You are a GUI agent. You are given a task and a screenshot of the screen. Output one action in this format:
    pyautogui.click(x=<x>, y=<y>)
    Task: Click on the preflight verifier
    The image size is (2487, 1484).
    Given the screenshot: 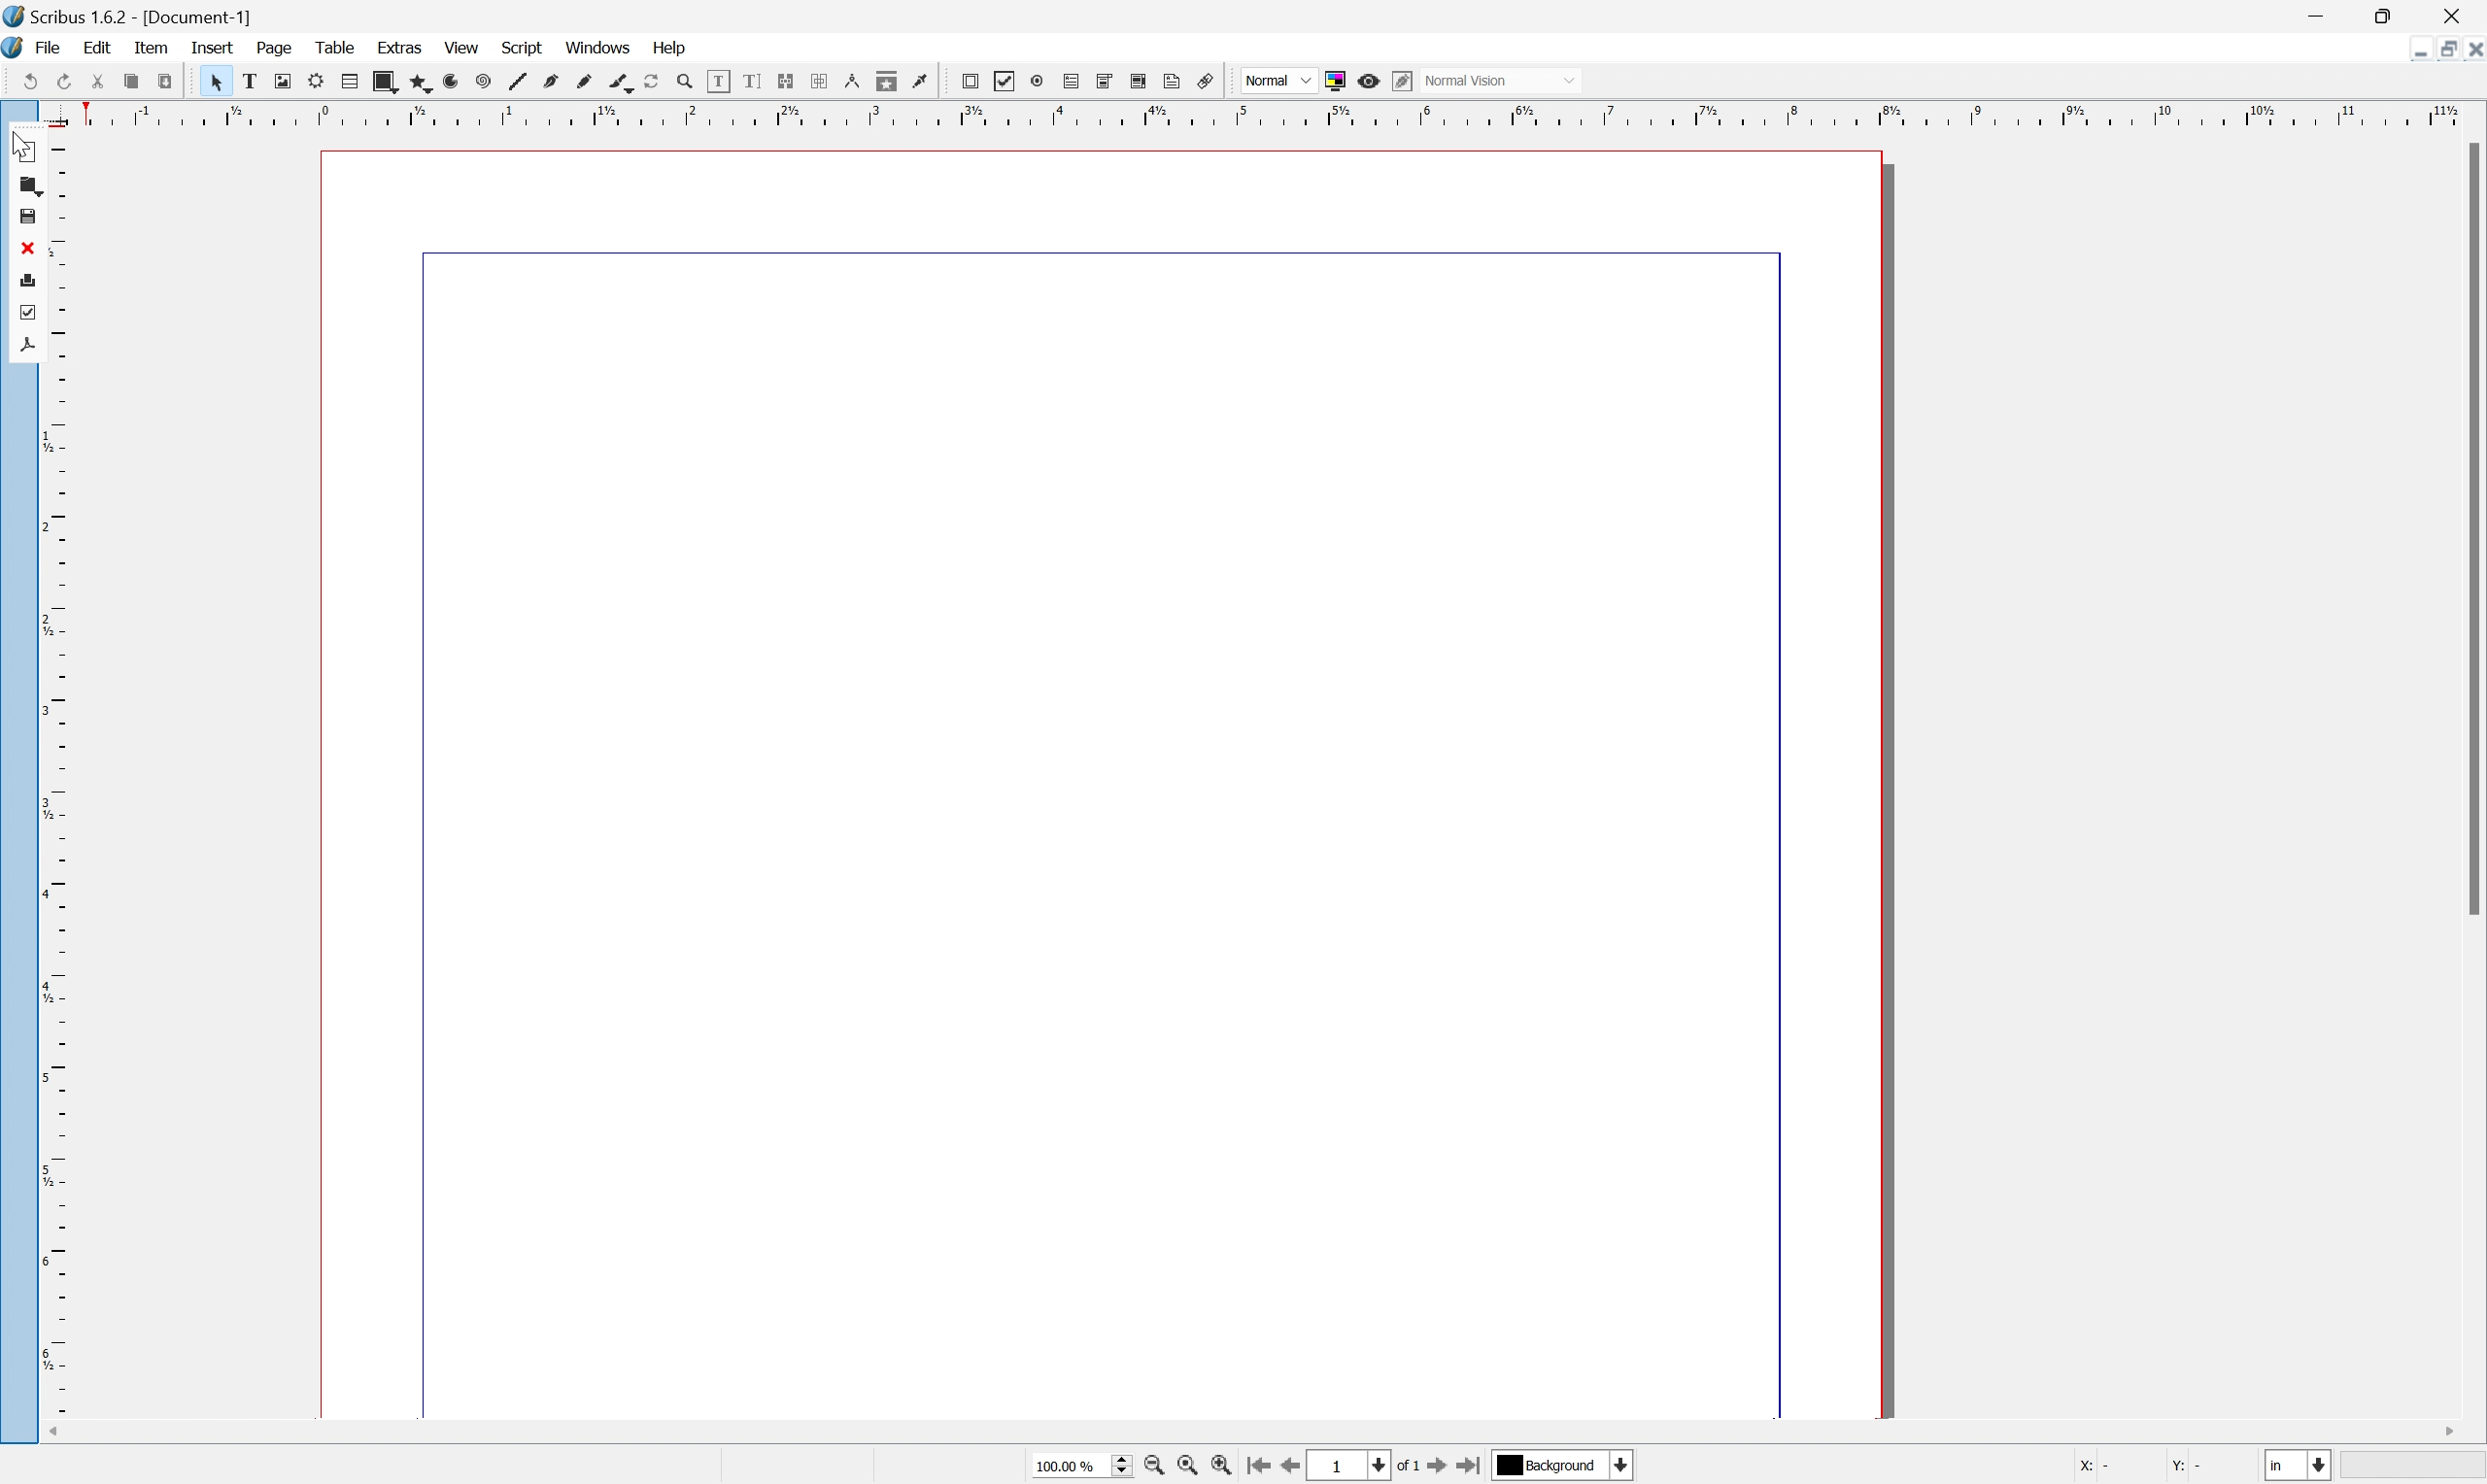 What is the action you would take?
    pyautogui.click(x=419, y=81)
    